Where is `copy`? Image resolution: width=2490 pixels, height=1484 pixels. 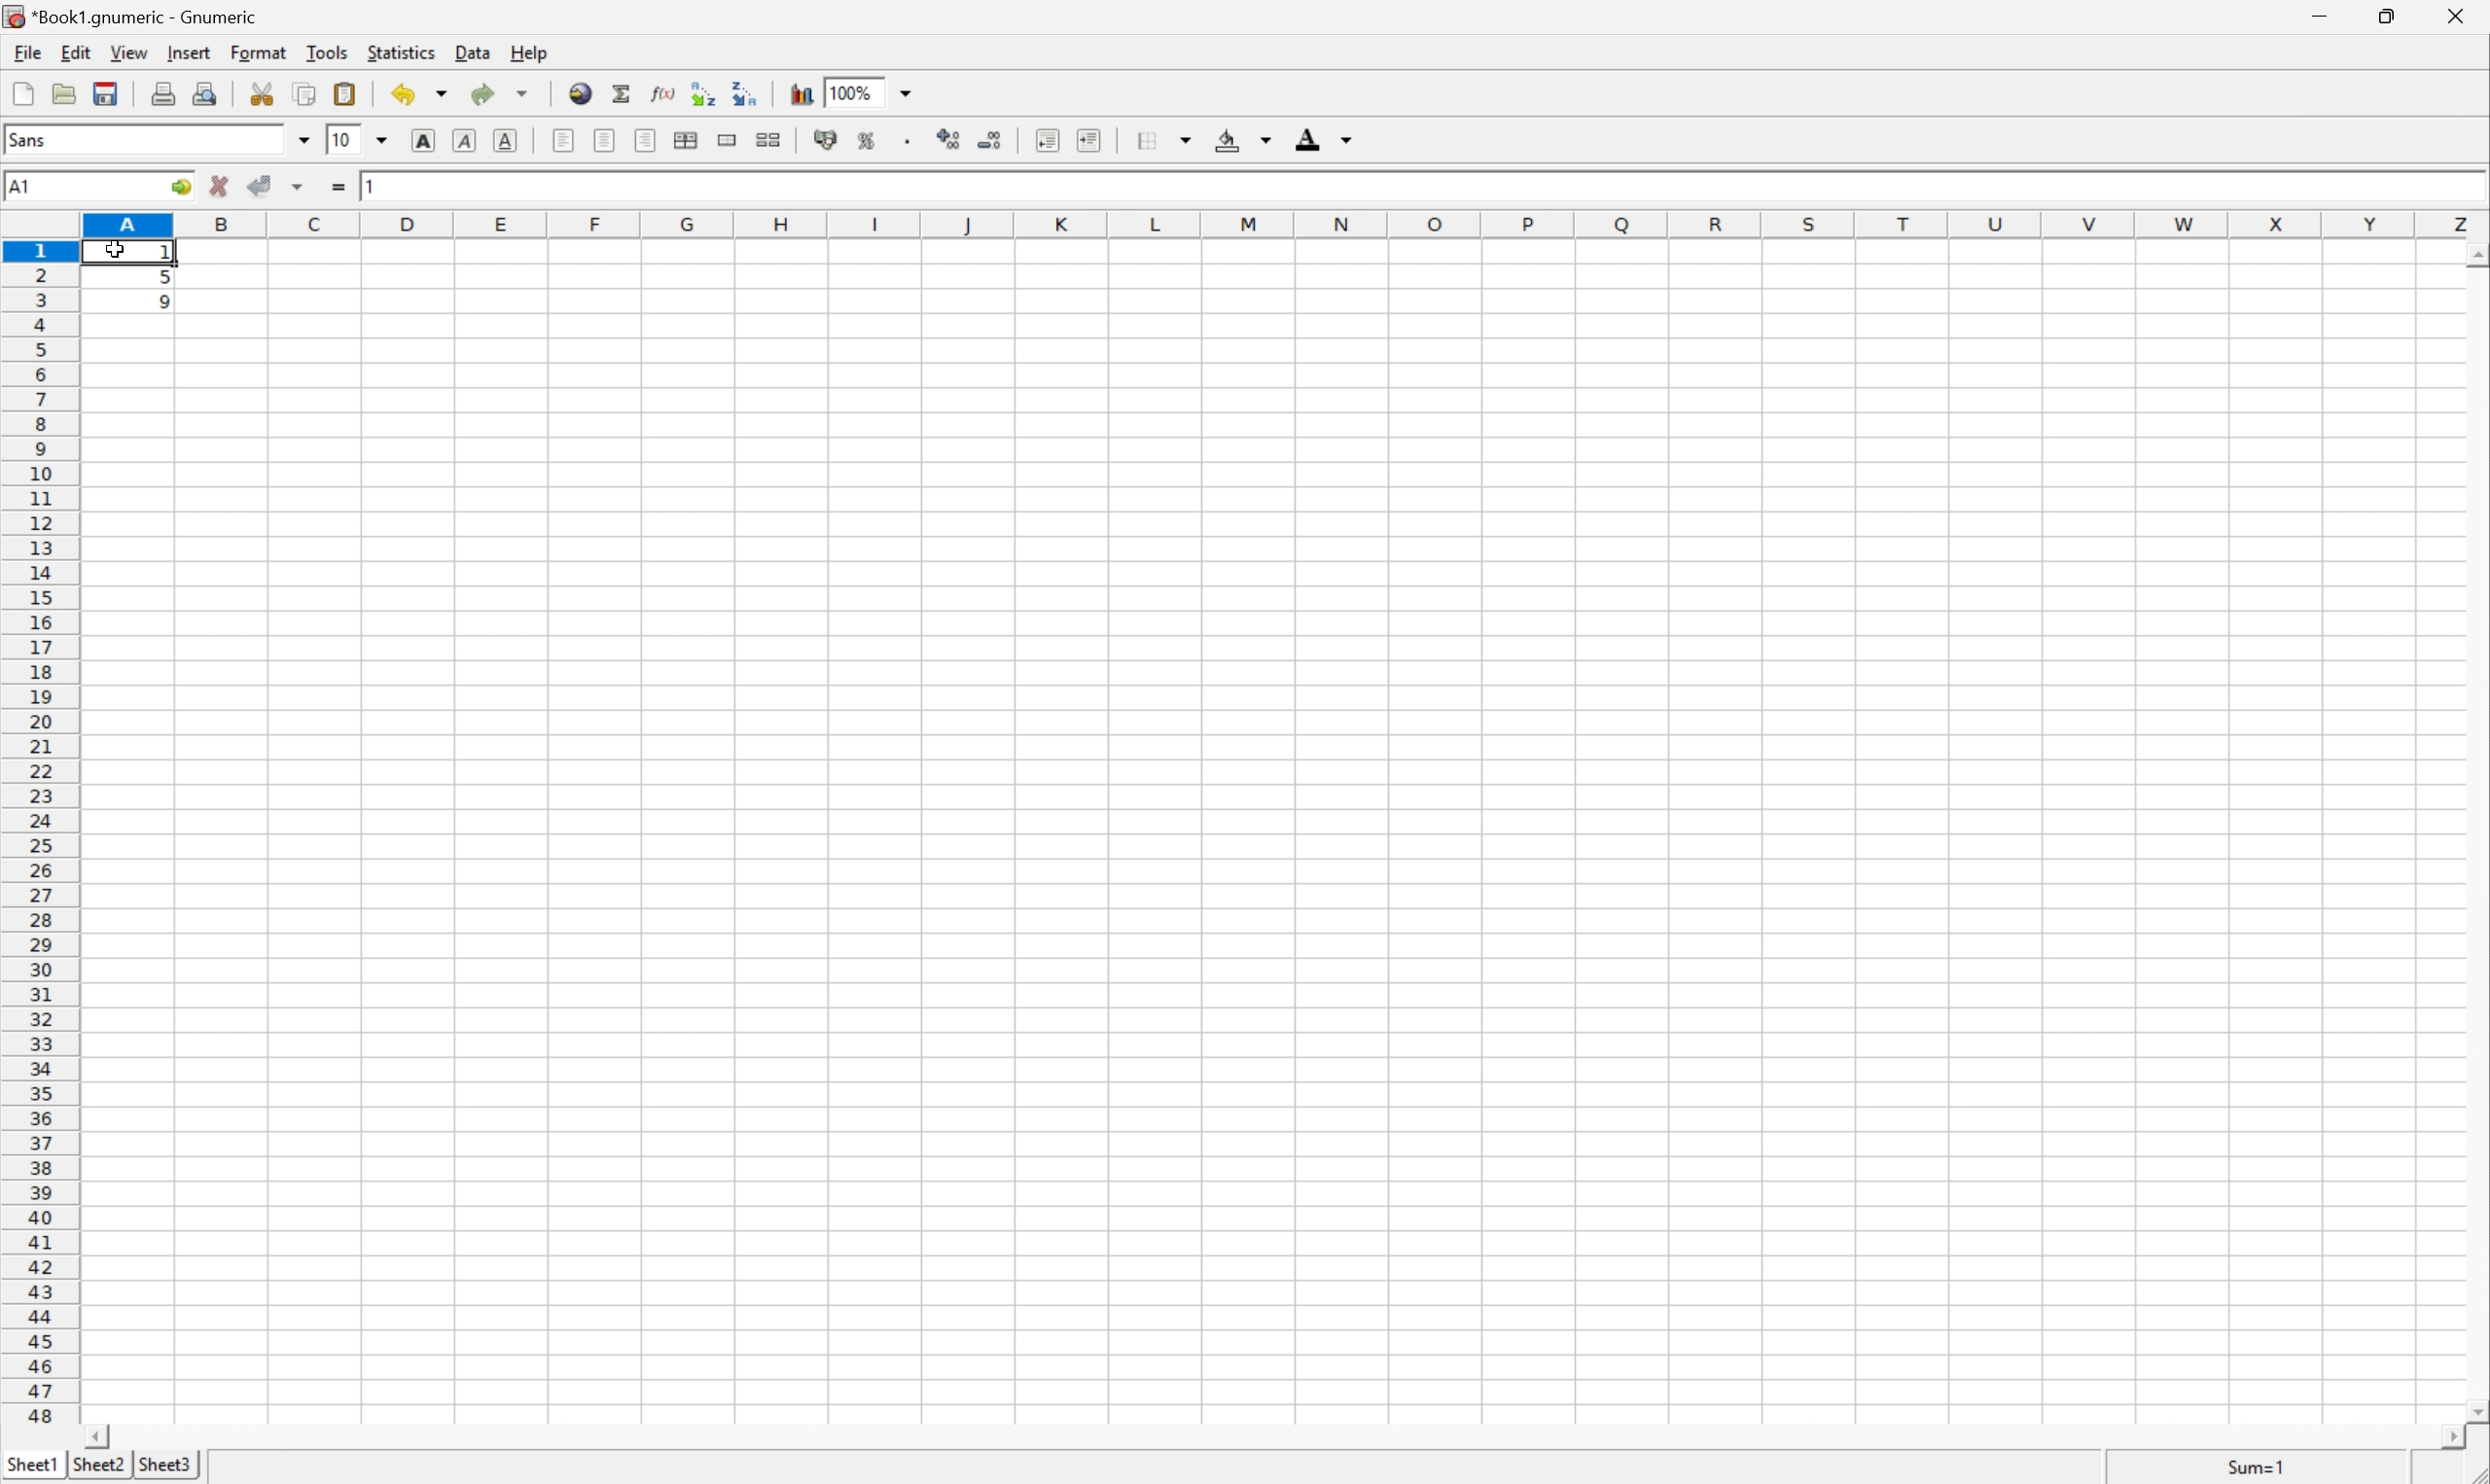
copy is located at coordinates (304, 93).